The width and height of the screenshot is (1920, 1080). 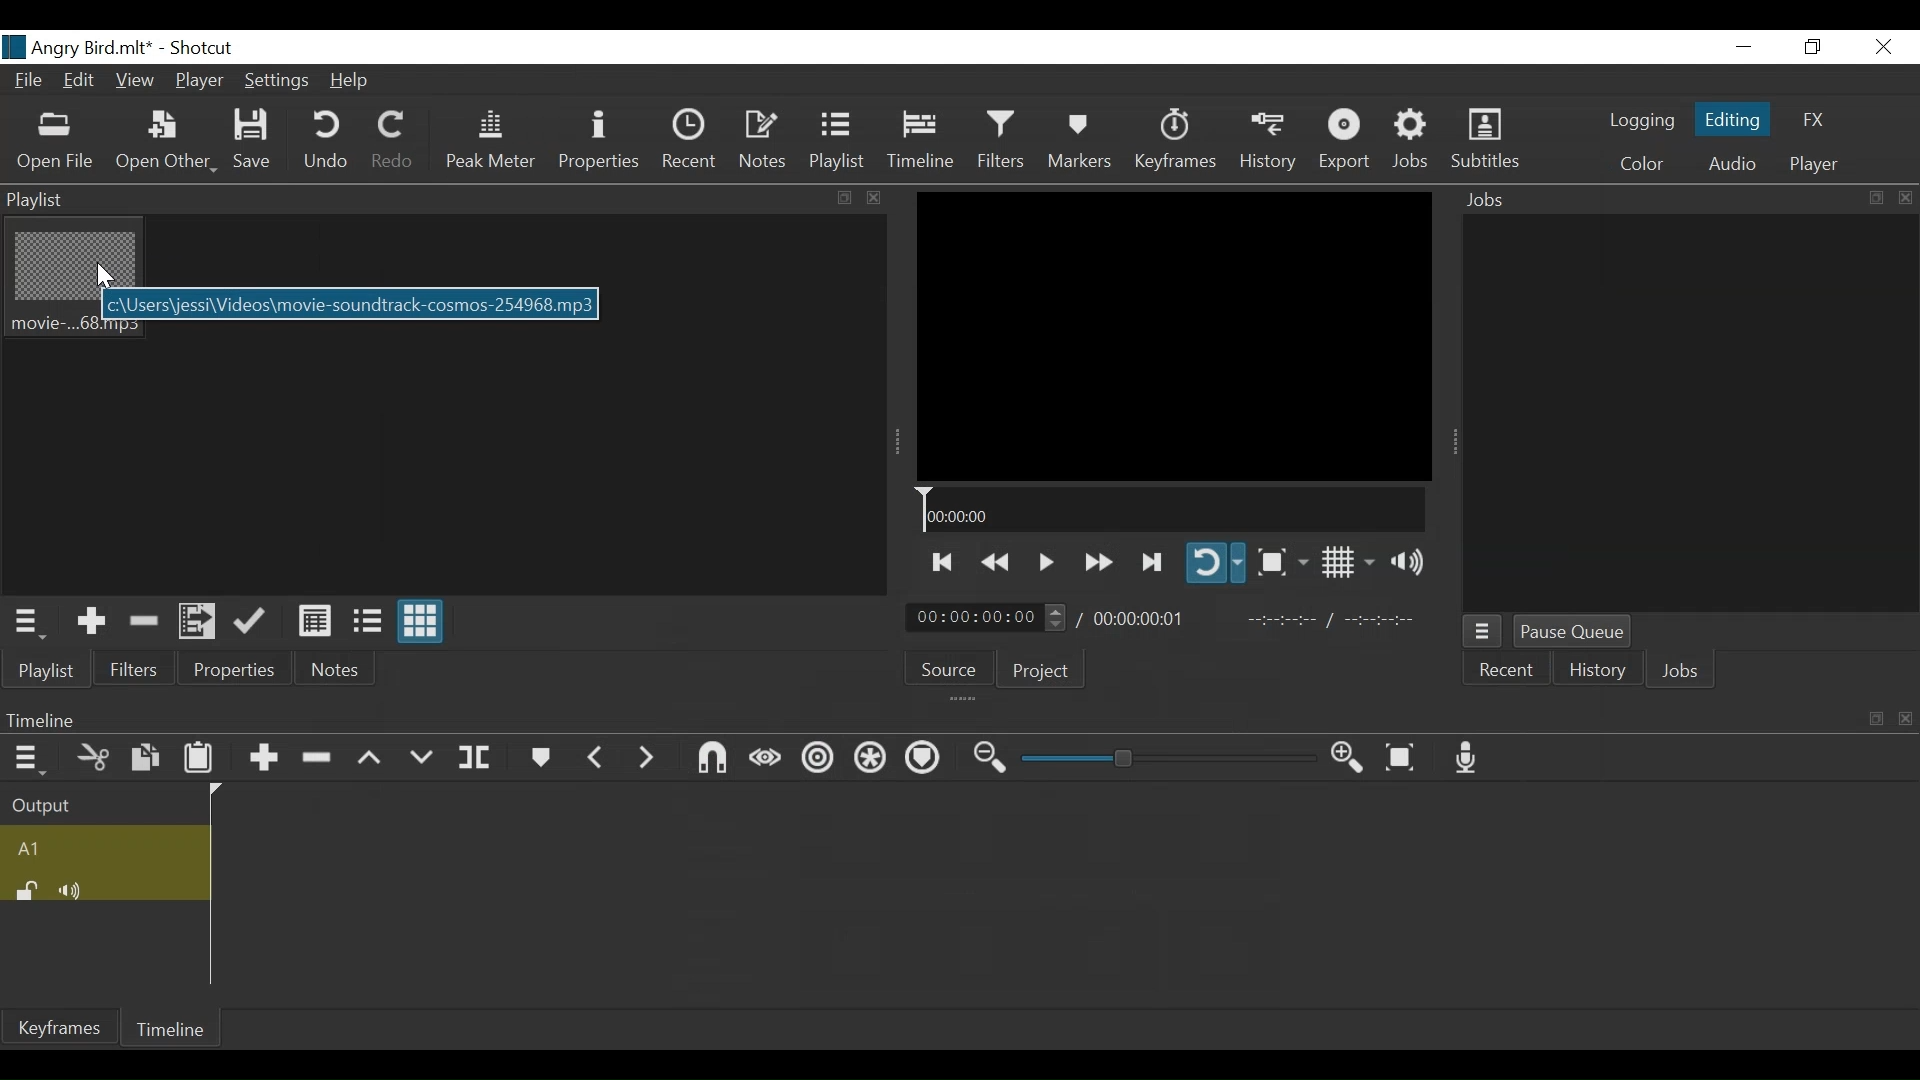 I want to click on Redo, so click(x=387, y=141).